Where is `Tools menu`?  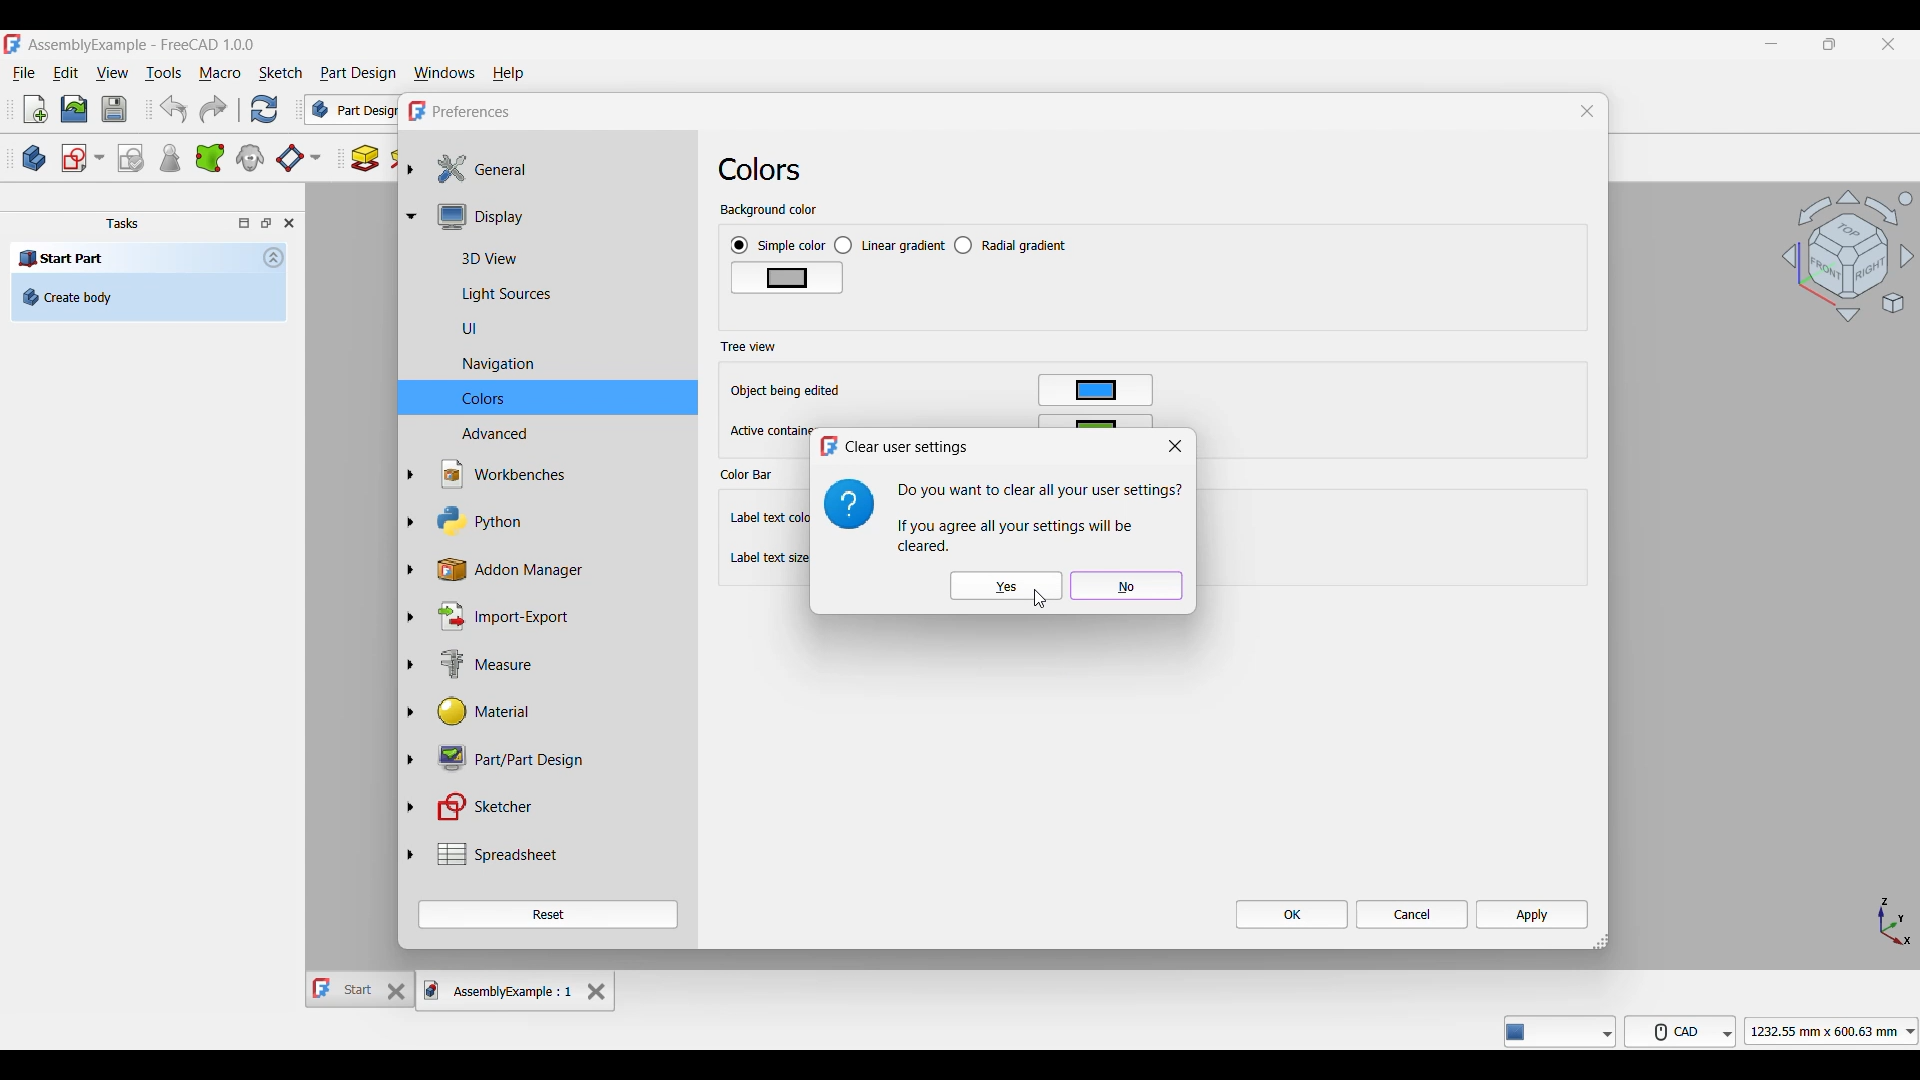 Tools menu is located at coordinates (163, 73).